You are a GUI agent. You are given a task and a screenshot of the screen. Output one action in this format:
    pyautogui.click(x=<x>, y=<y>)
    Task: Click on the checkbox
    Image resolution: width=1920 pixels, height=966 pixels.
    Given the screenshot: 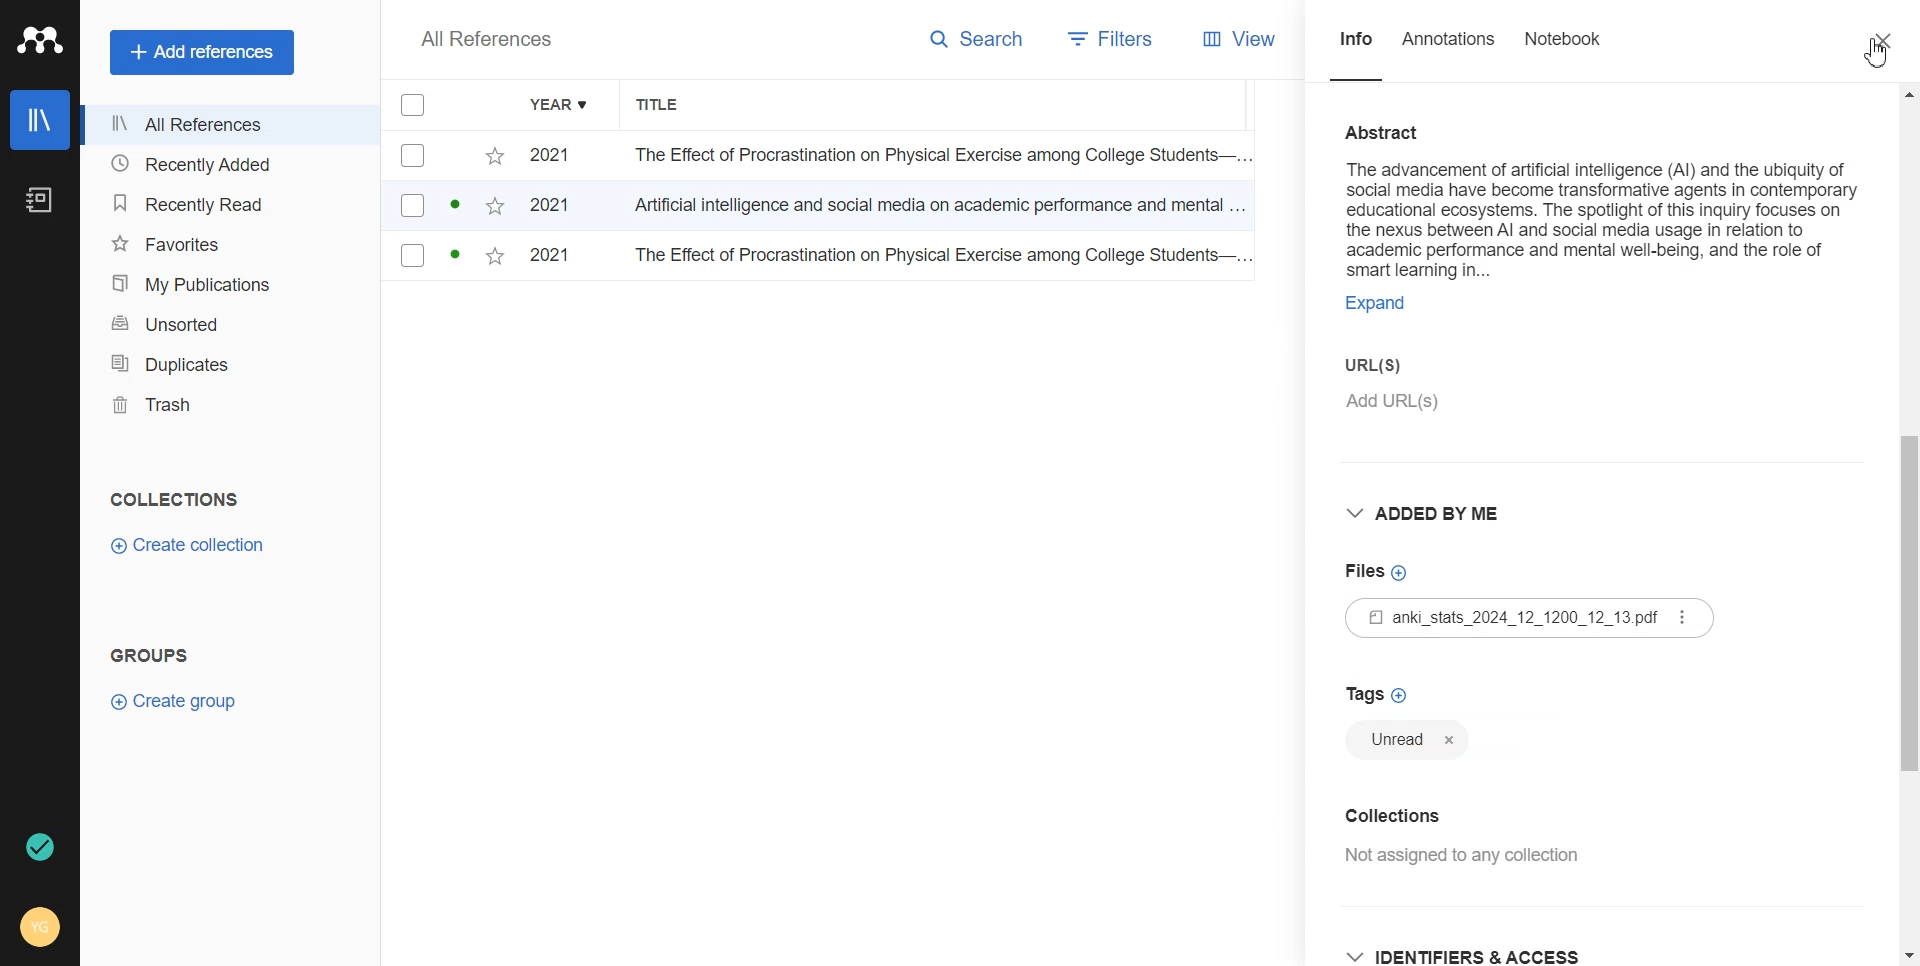 What is the action you would take?
    pyautogui.click(x=446, y=259)
    